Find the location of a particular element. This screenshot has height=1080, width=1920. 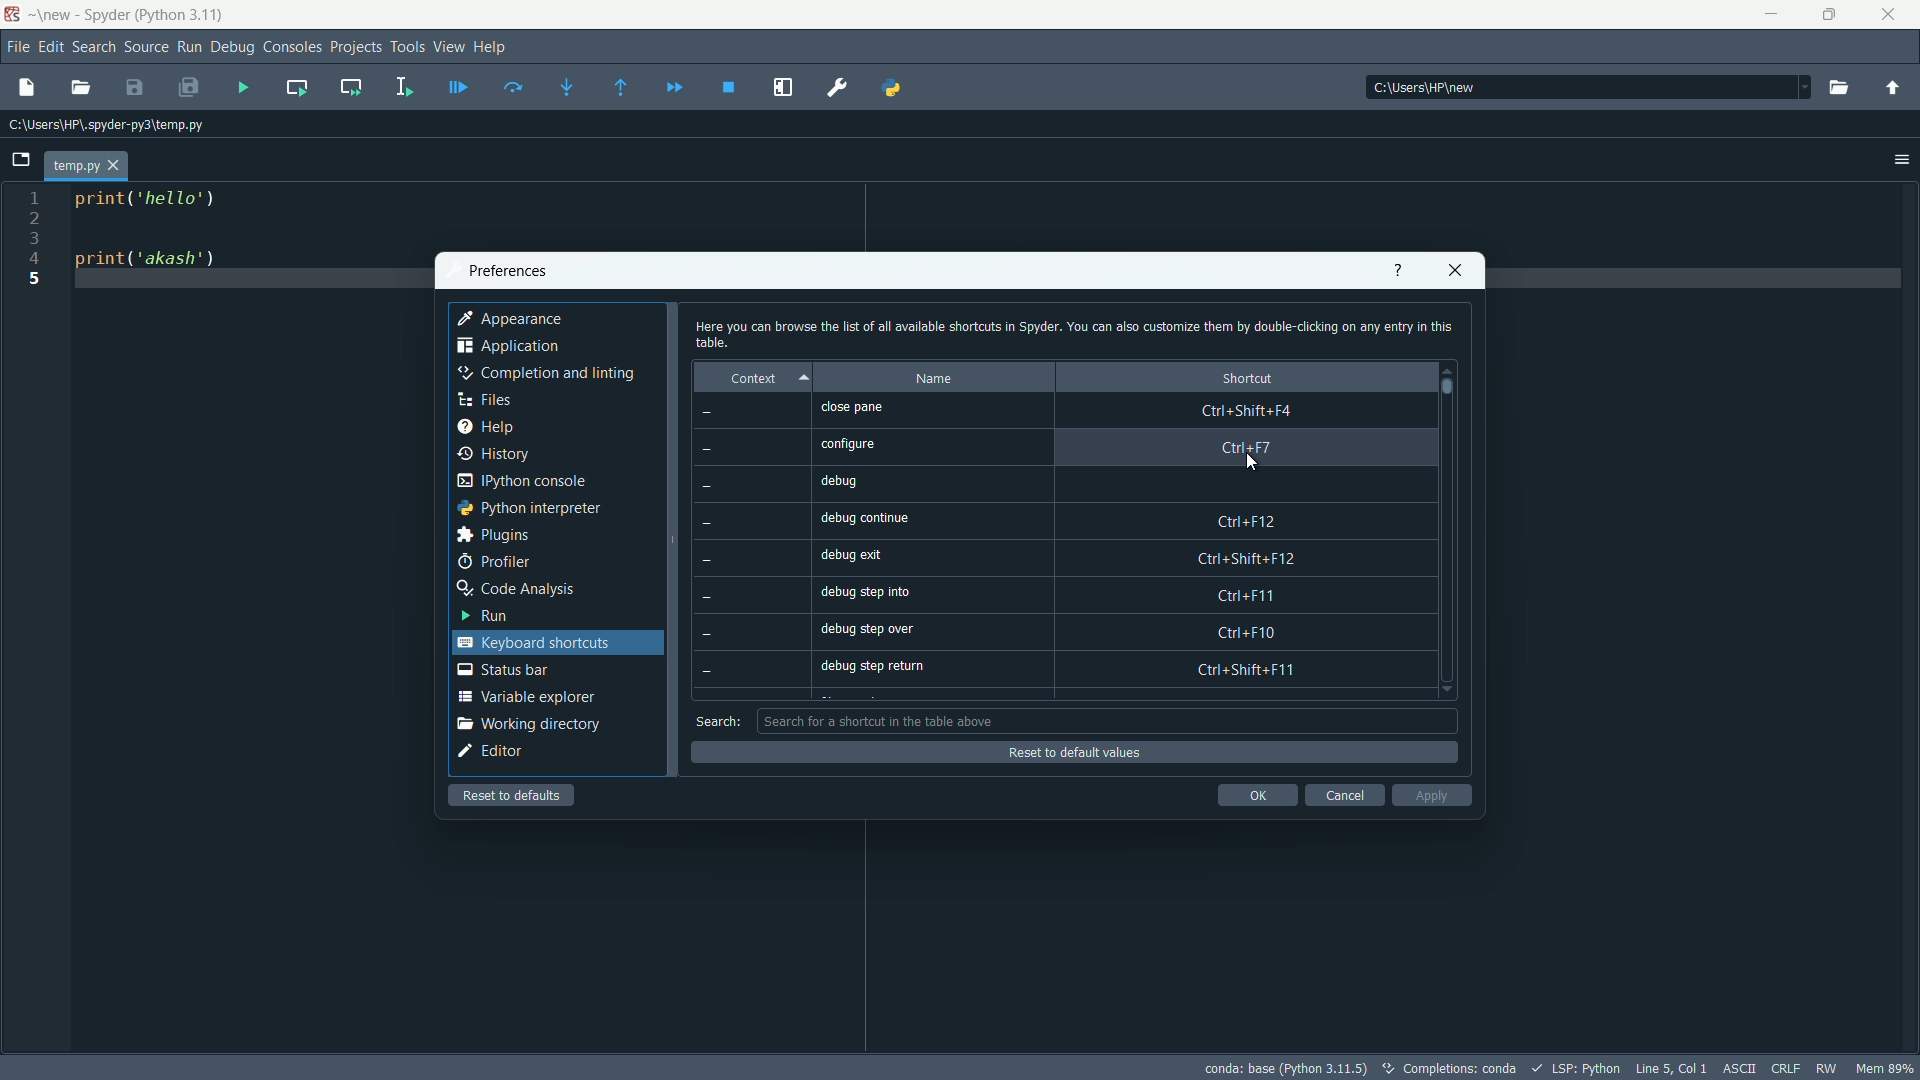

run is located at coordinates (481, 615).